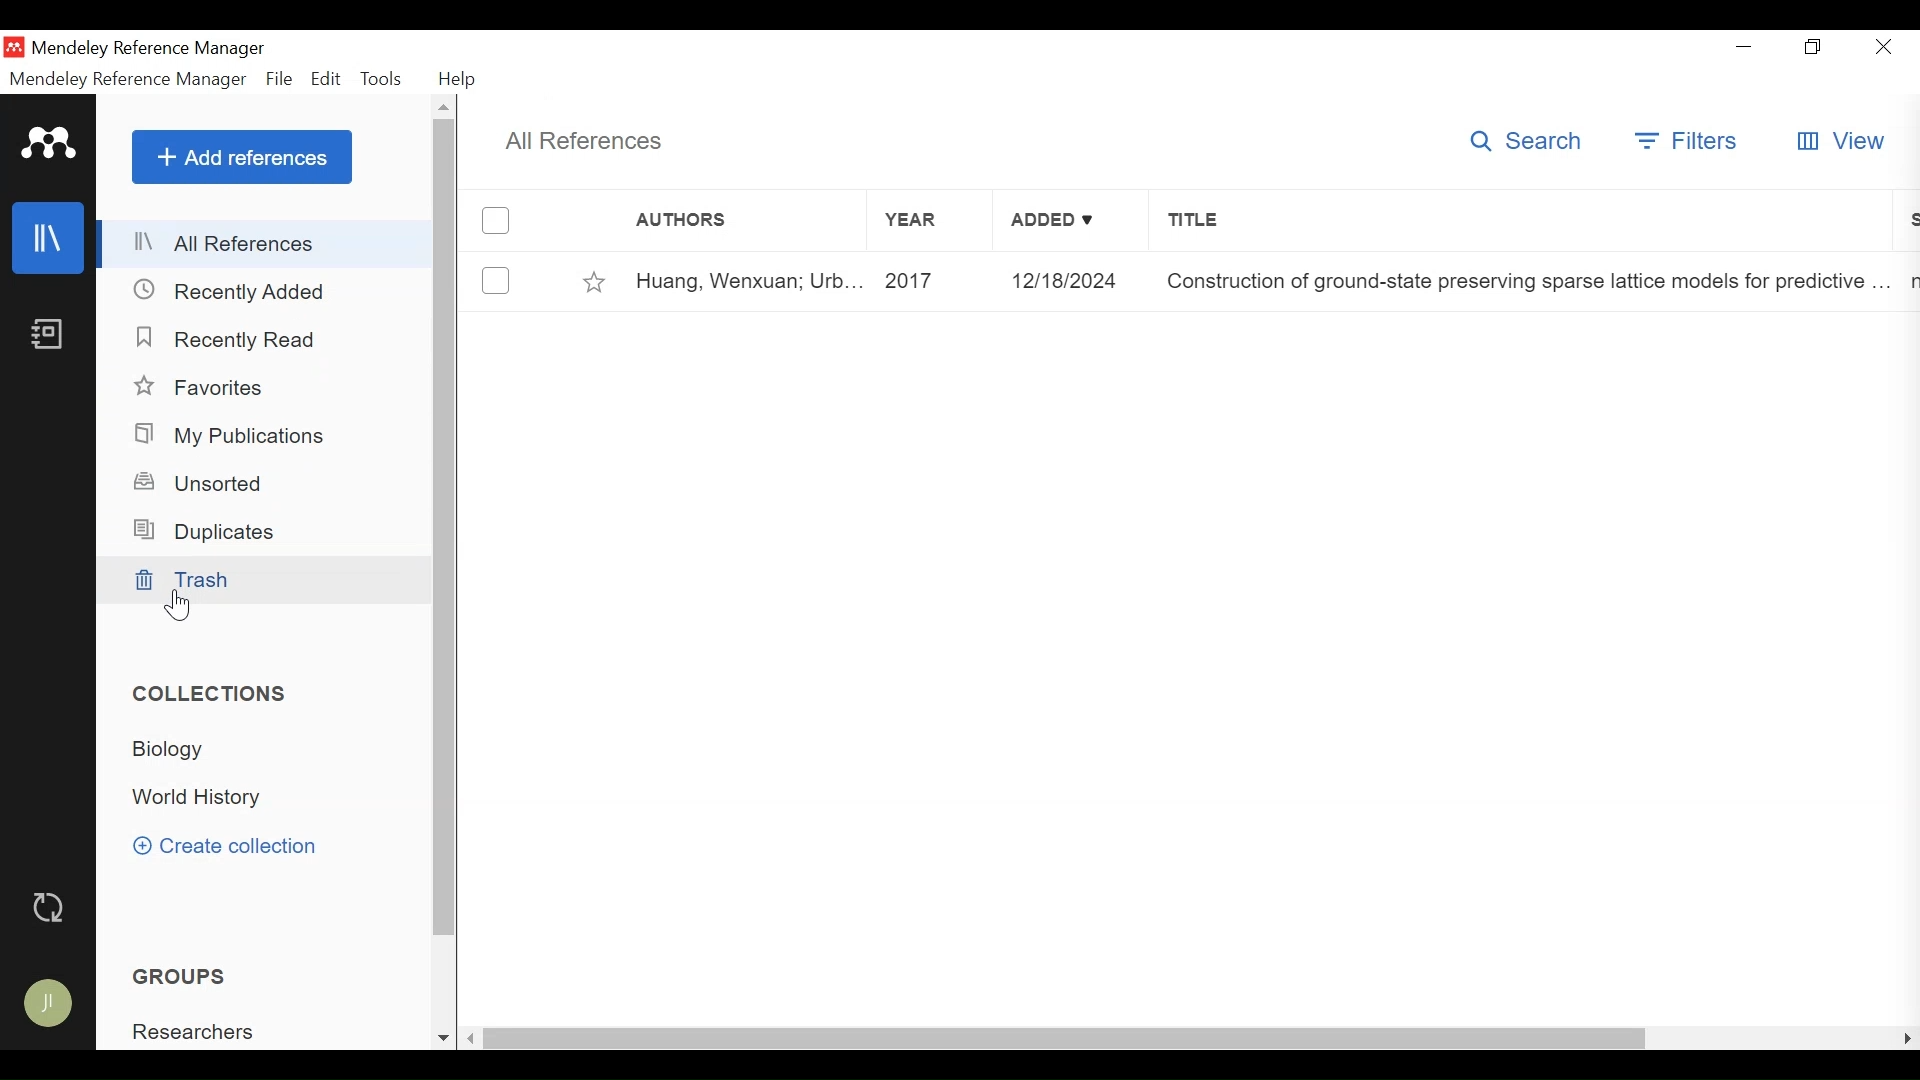  What do you see at coordinates (194, 974) in the screenshot?
I see `Group` at bounding box center [194, 974].